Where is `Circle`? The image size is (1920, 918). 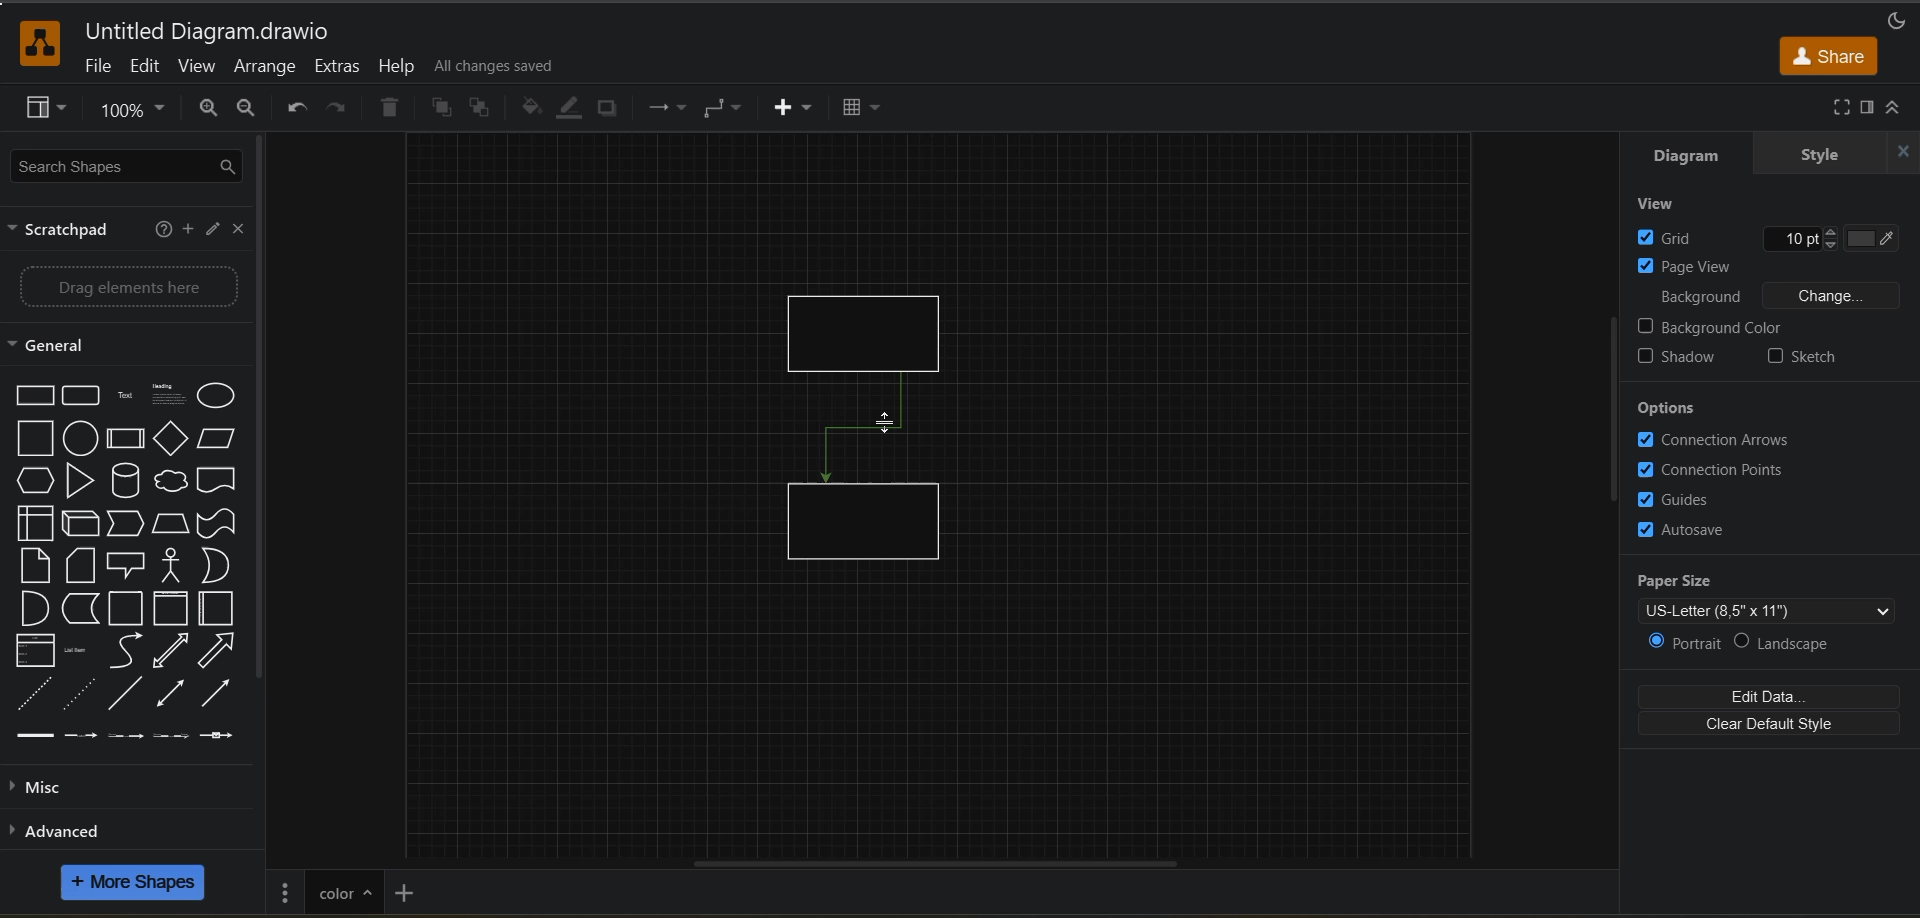
Circle is located at coordinates (80, 439).